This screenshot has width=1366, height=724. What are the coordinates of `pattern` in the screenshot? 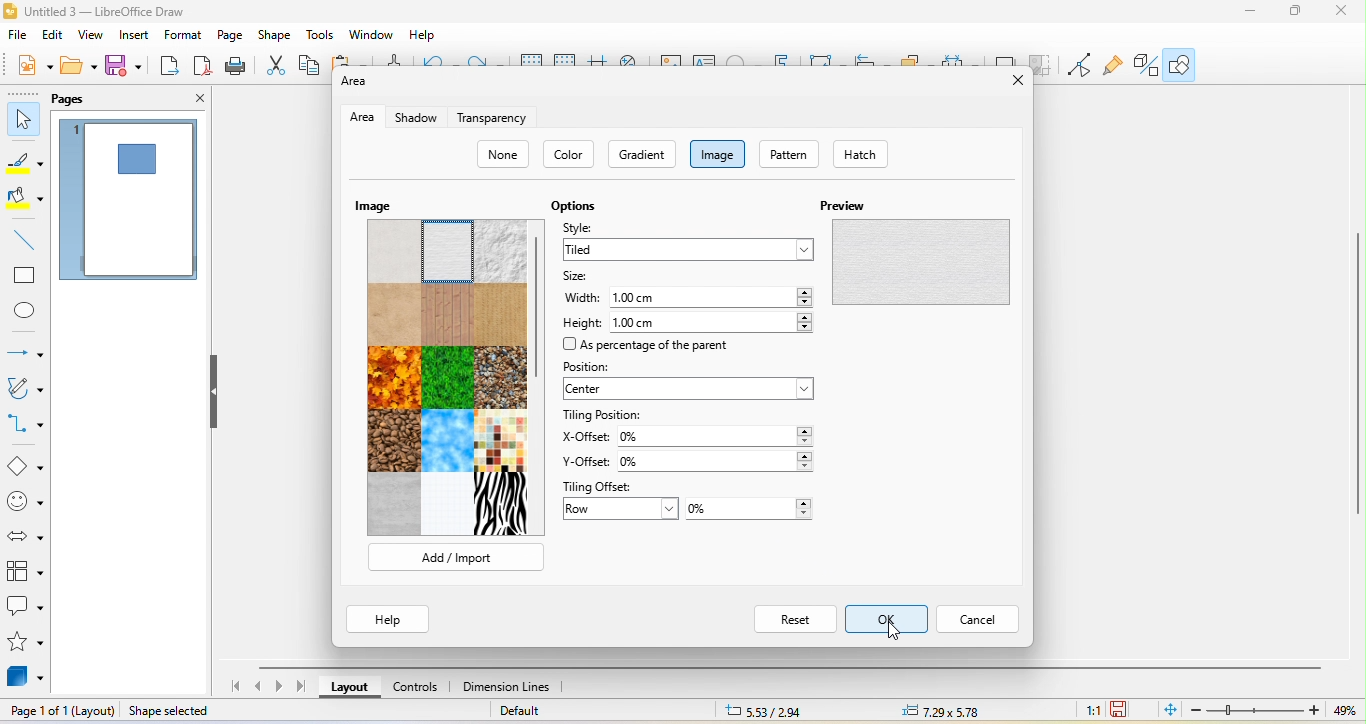 It's located at (790, 152).